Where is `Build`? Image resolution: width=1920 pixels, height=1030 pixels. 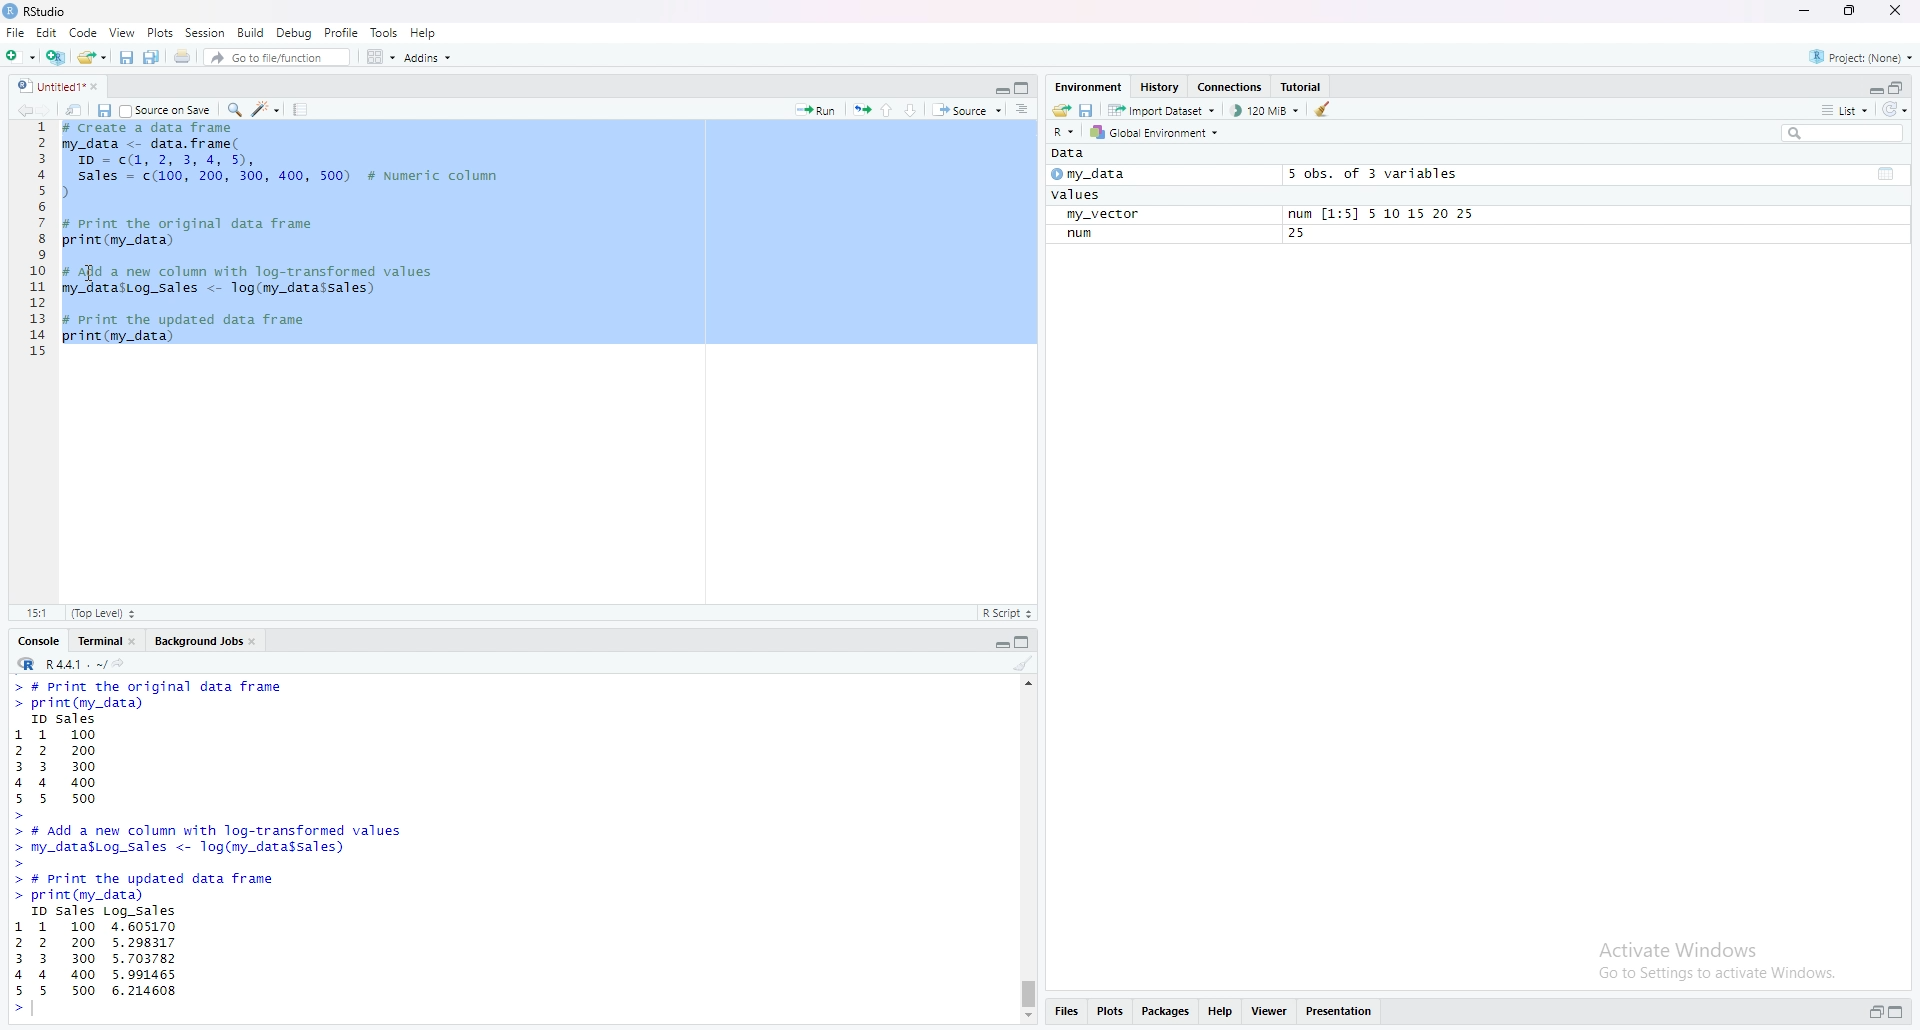
Build is located at coordinates (251, 32).